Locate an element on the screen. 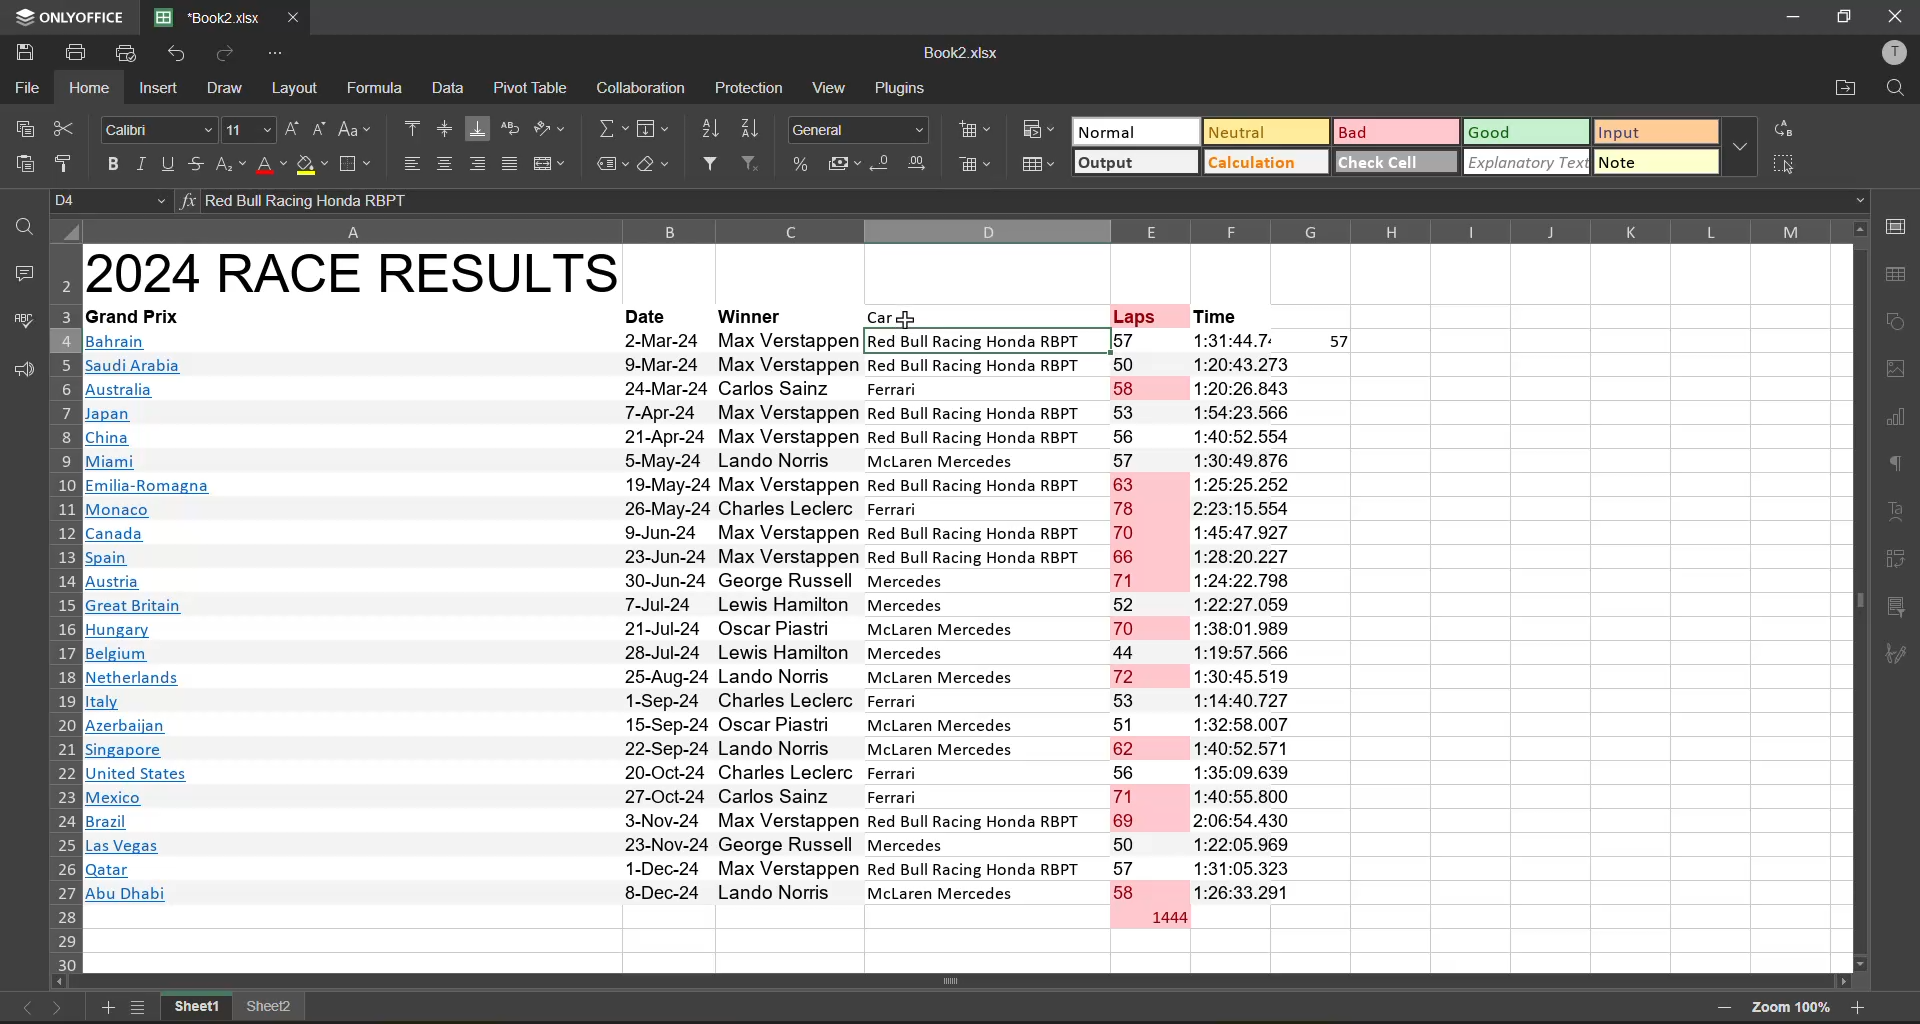 Image resolution: width=1920 pixels, height=1024 pixels. table is located at coordinates (1898, 276).